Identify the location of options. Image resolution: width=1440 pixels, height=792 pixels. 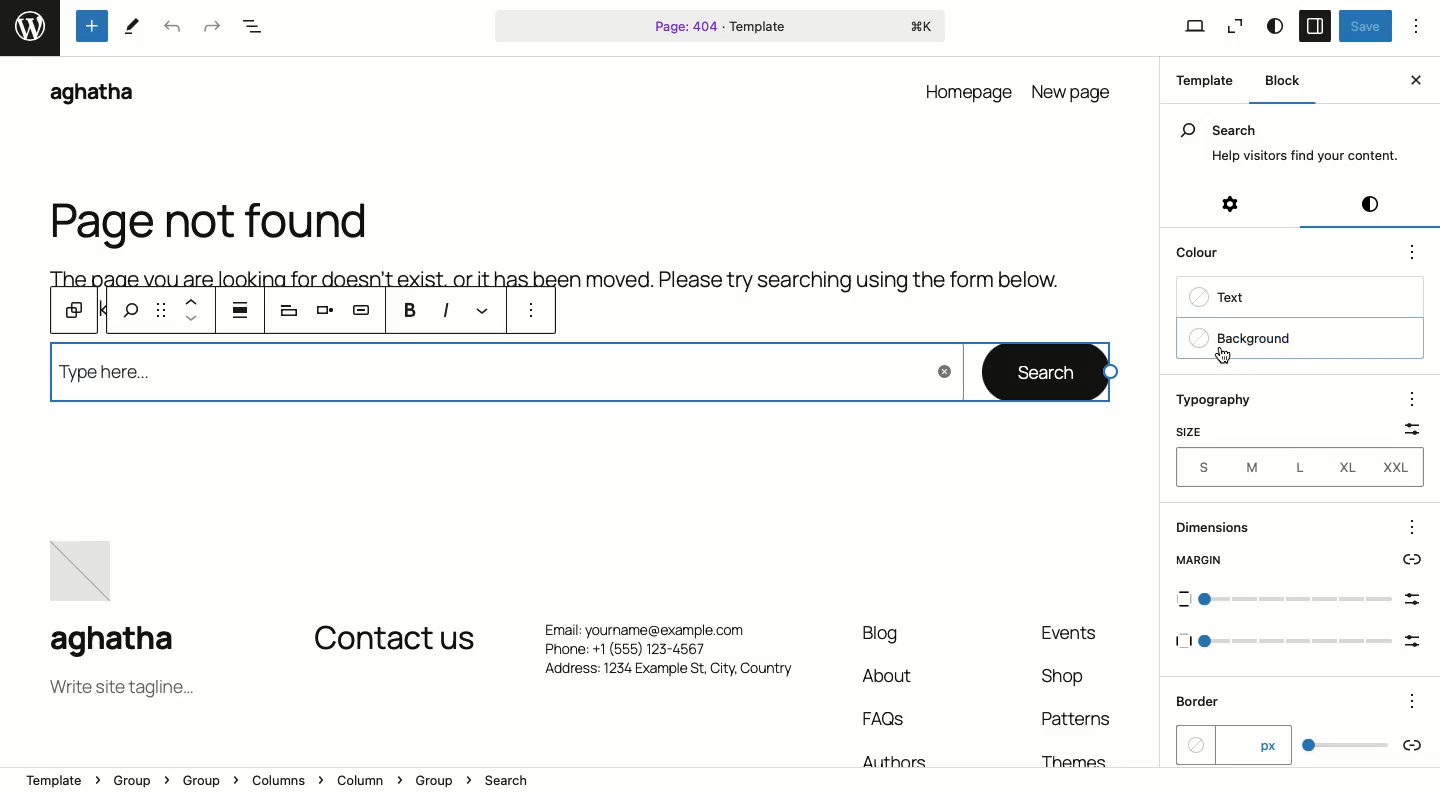
(1412, 528).